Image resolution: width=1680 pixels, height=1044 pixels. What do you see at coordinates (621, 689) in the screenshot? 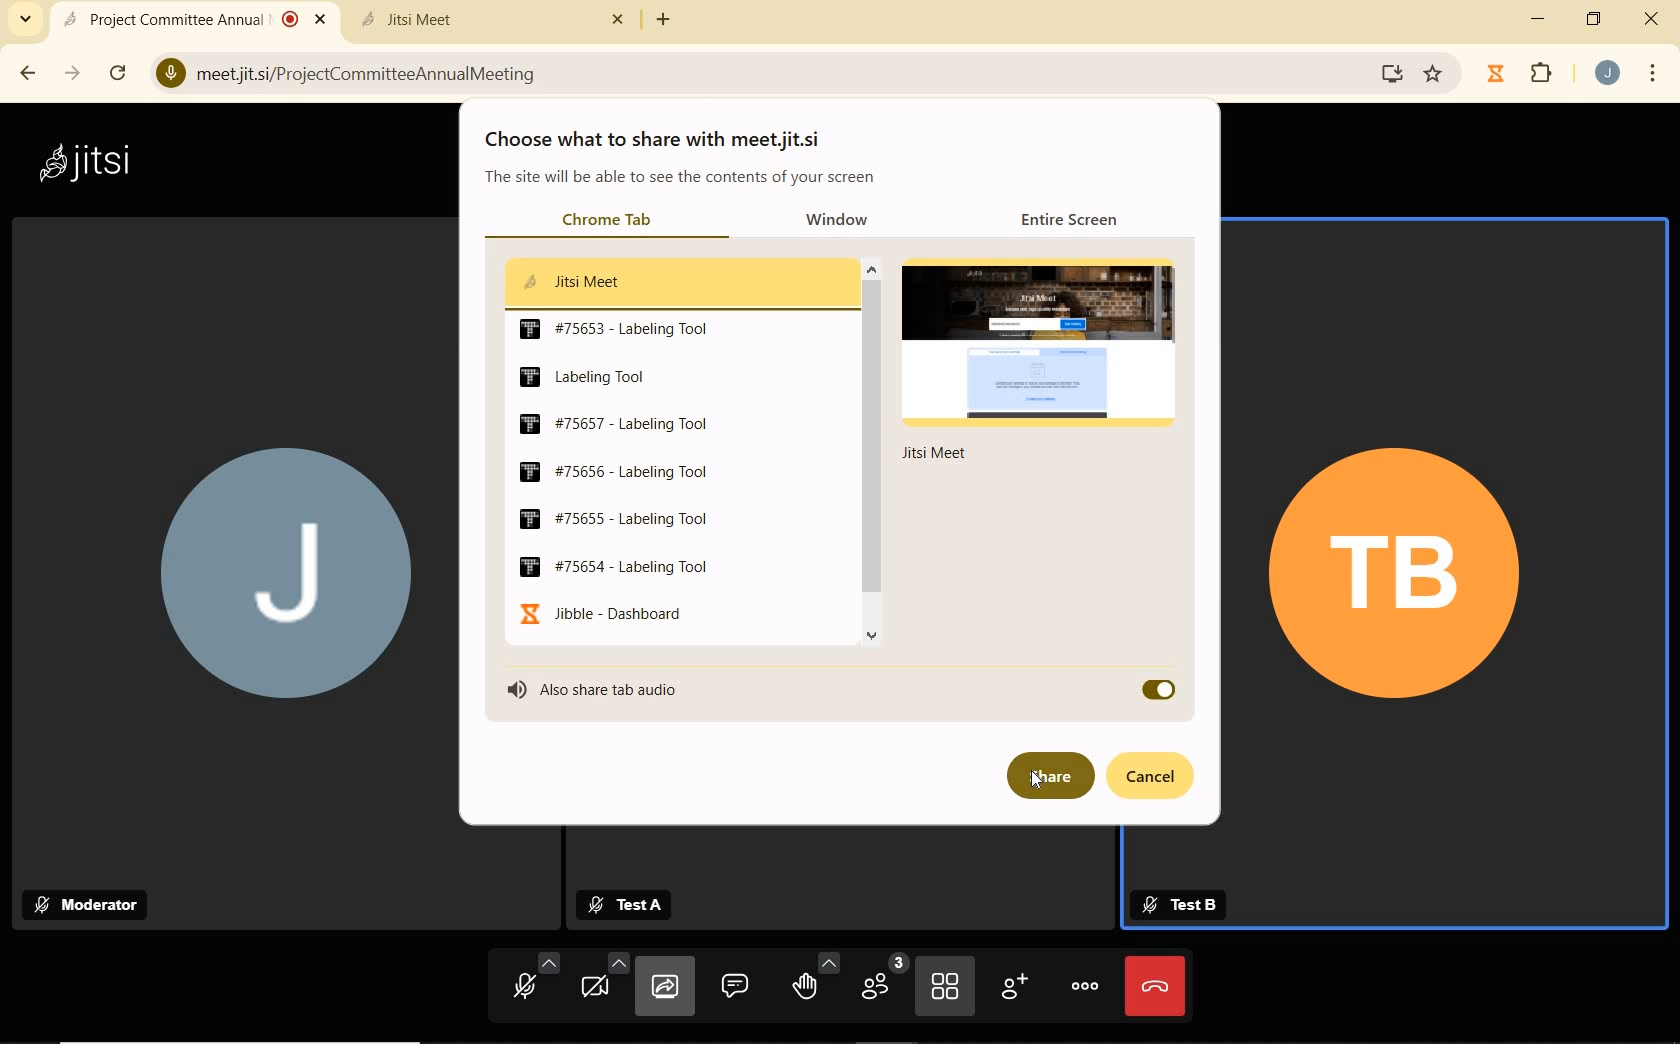
I see `ALSO SHARE TAB AUDIO` at bounding box center [621, 689].